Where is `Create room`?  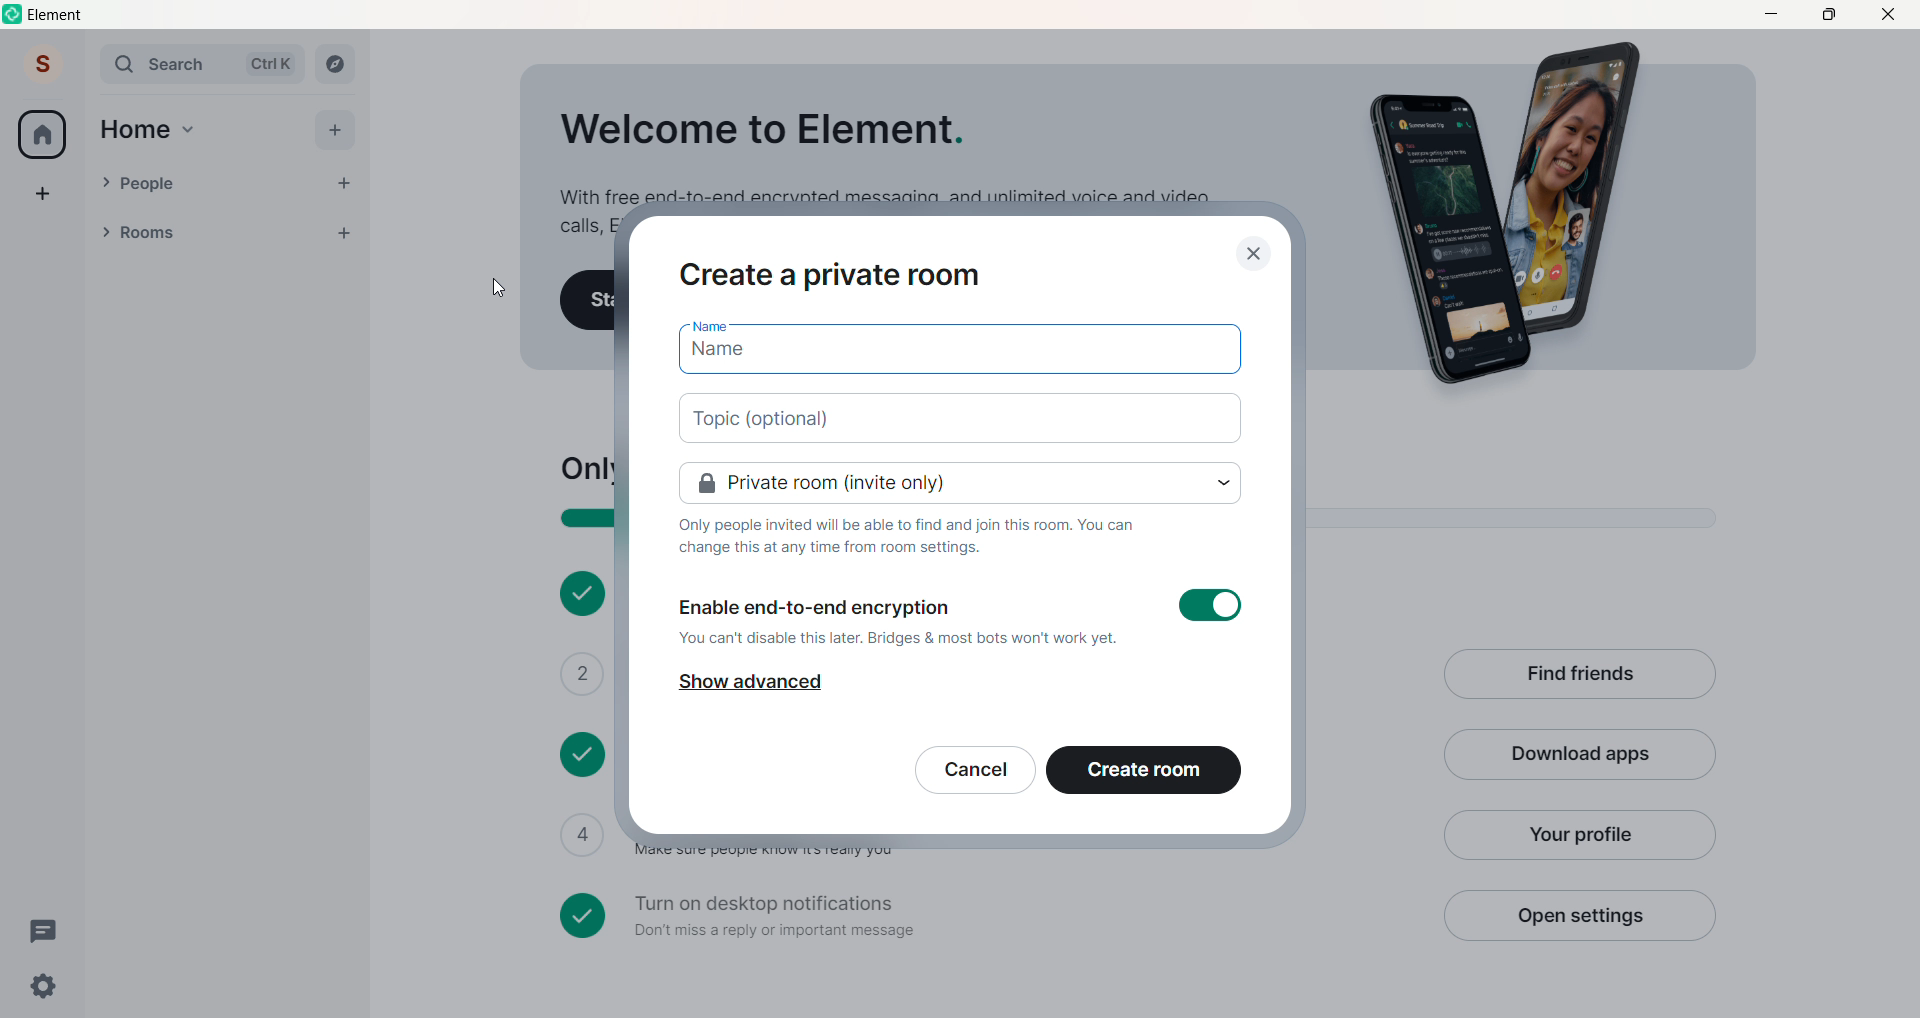 Create room is located at coordinates (1144, 770).